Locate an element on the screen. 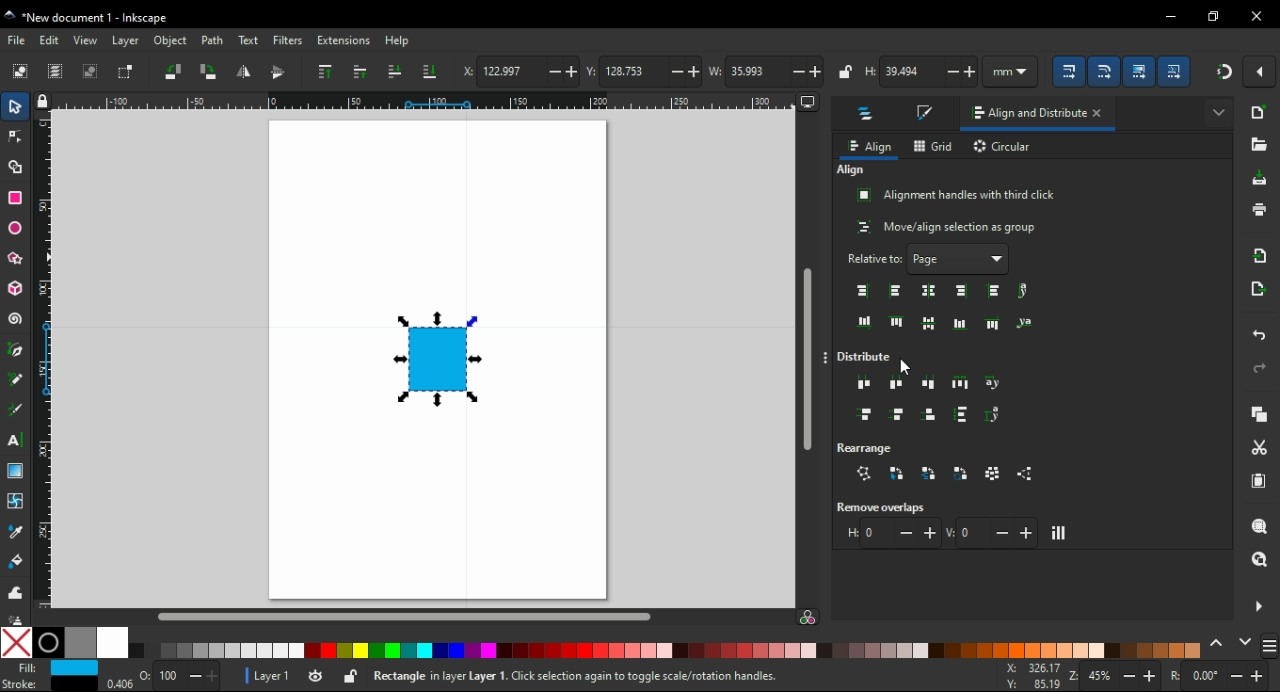  align left edge of objects to right edge of anchor is located at coordinates (996, 291).